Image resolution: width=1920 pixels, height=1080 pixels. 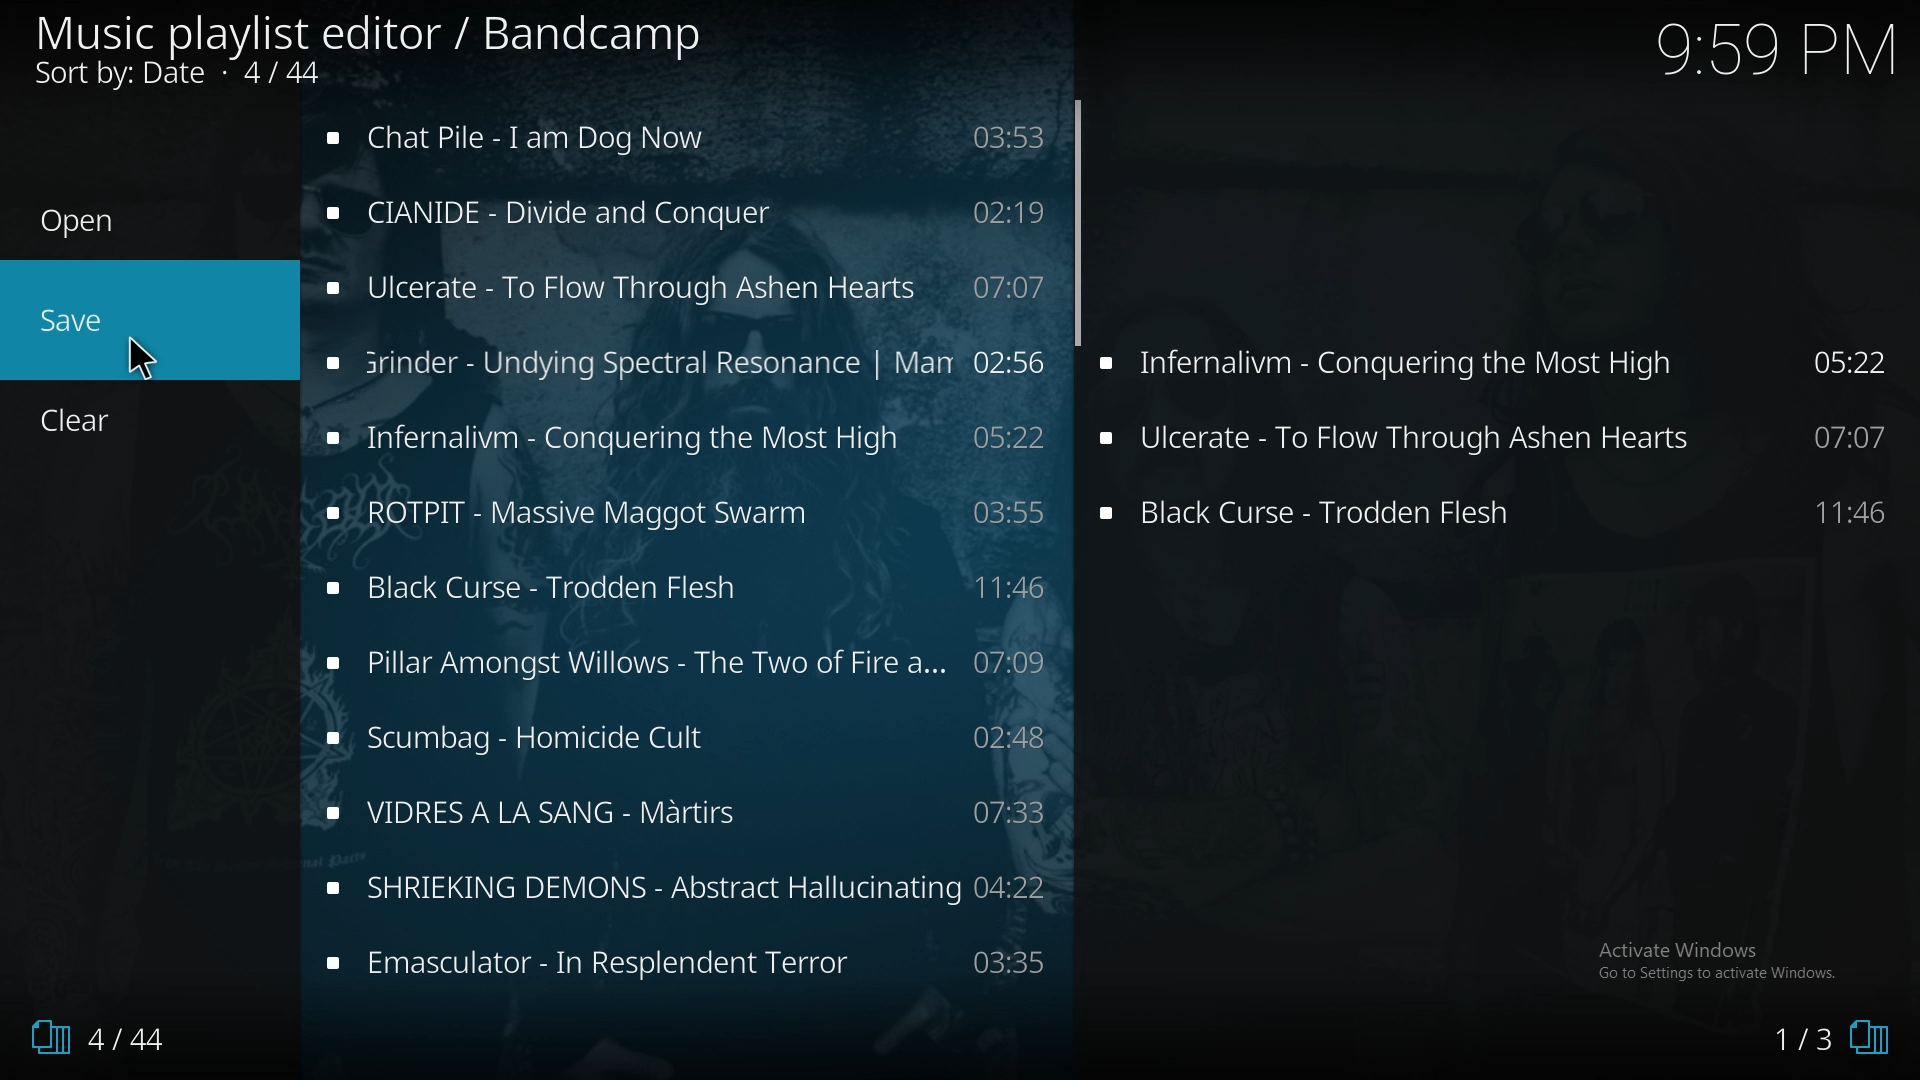 What do you see at coordinates (1500, 516) in the screenshot?
I see `Ulcerate - To Flow Through Ashen Hearts 07:07` at bounding box center [1500, 516].